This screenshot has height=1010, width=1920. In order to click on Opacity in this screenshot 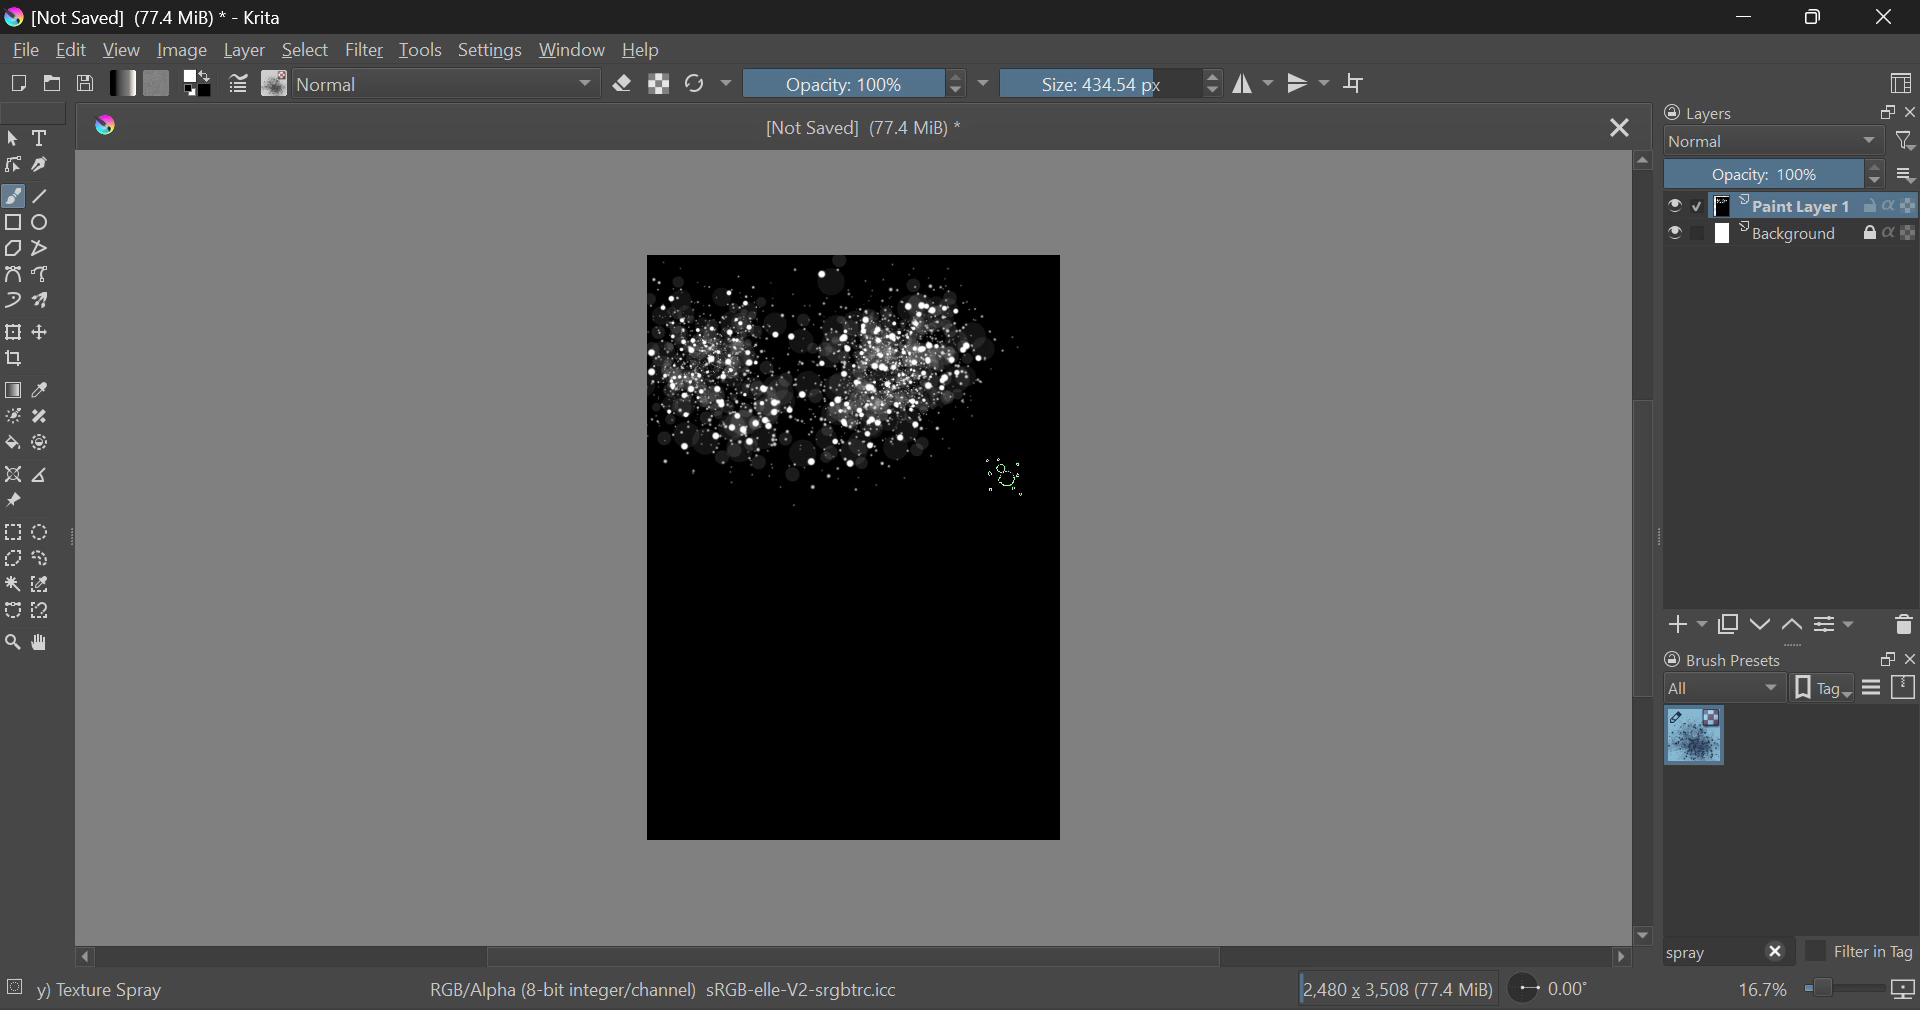, I will do `click(868, 82)`.